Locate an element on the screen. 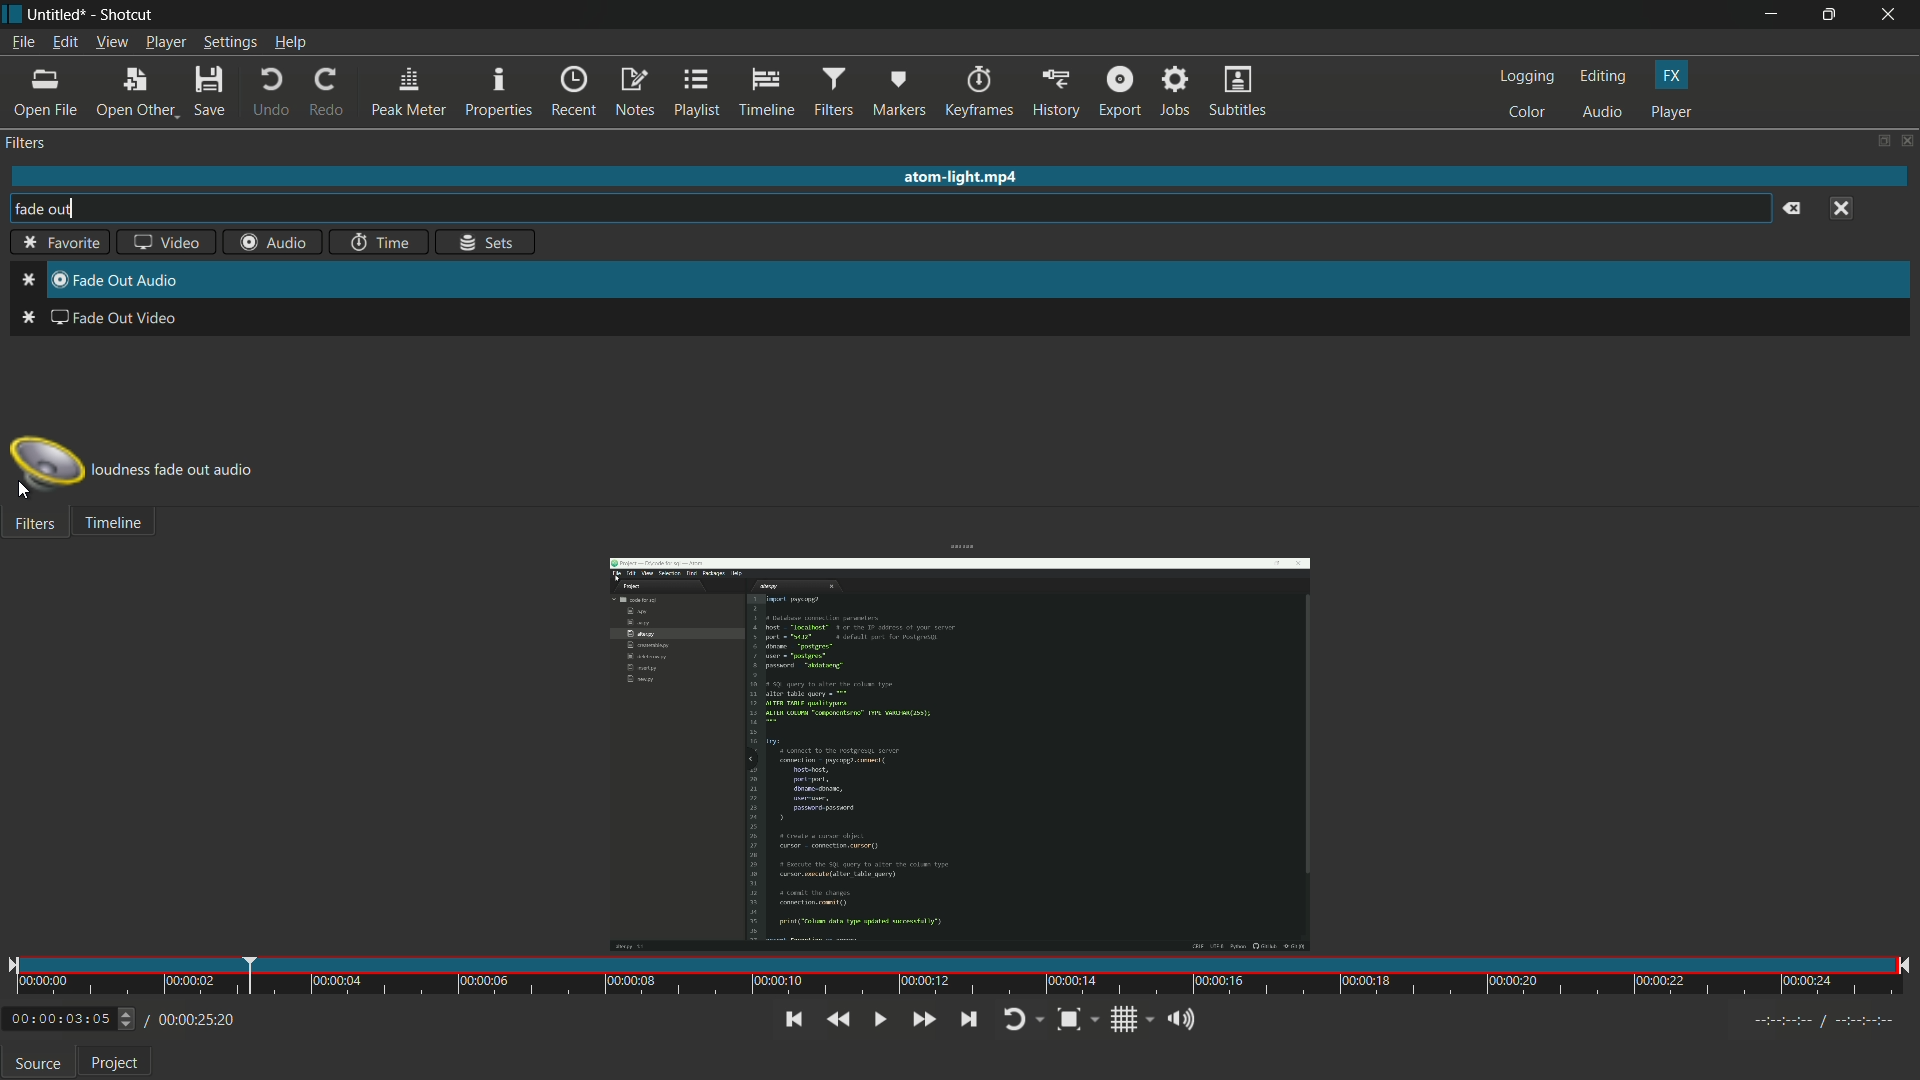  toggle play or pause is located at coordinates (880, 1019).